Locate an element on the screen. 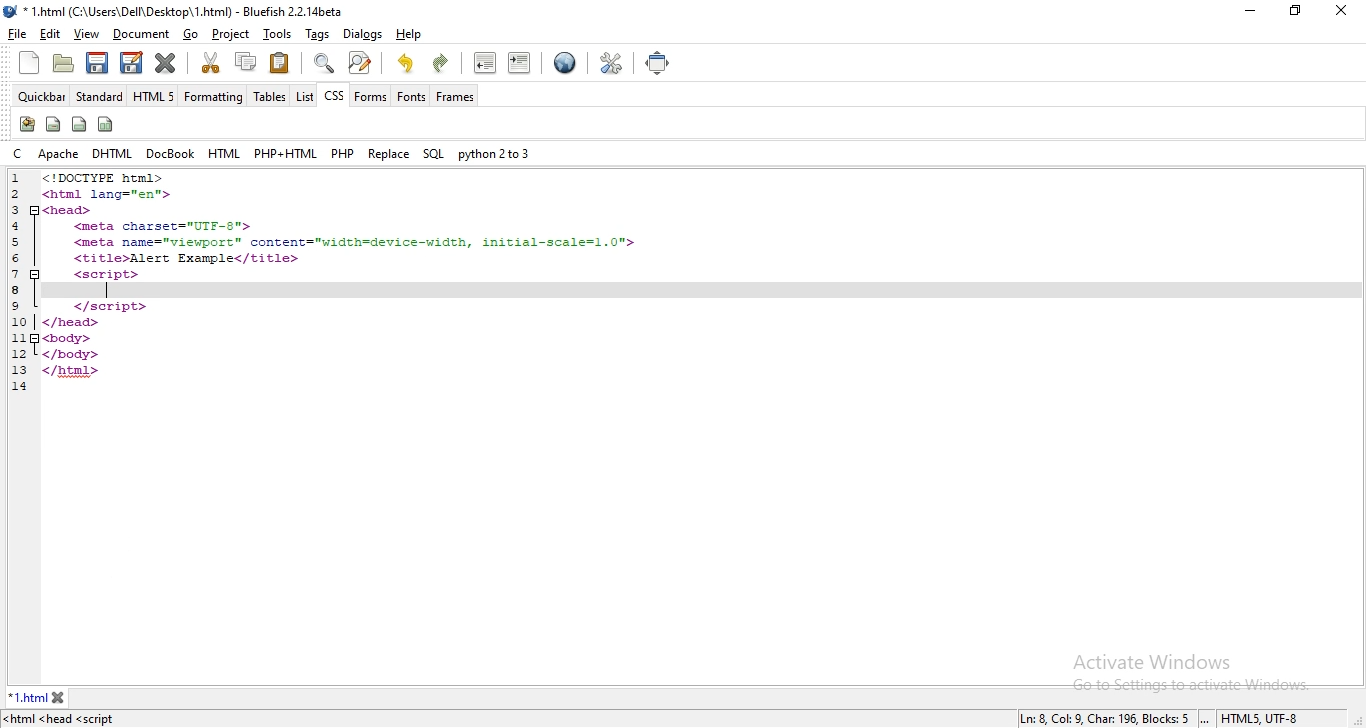 This screenshot has width=1366, height=728. tags is located at coordinates (318, 34).